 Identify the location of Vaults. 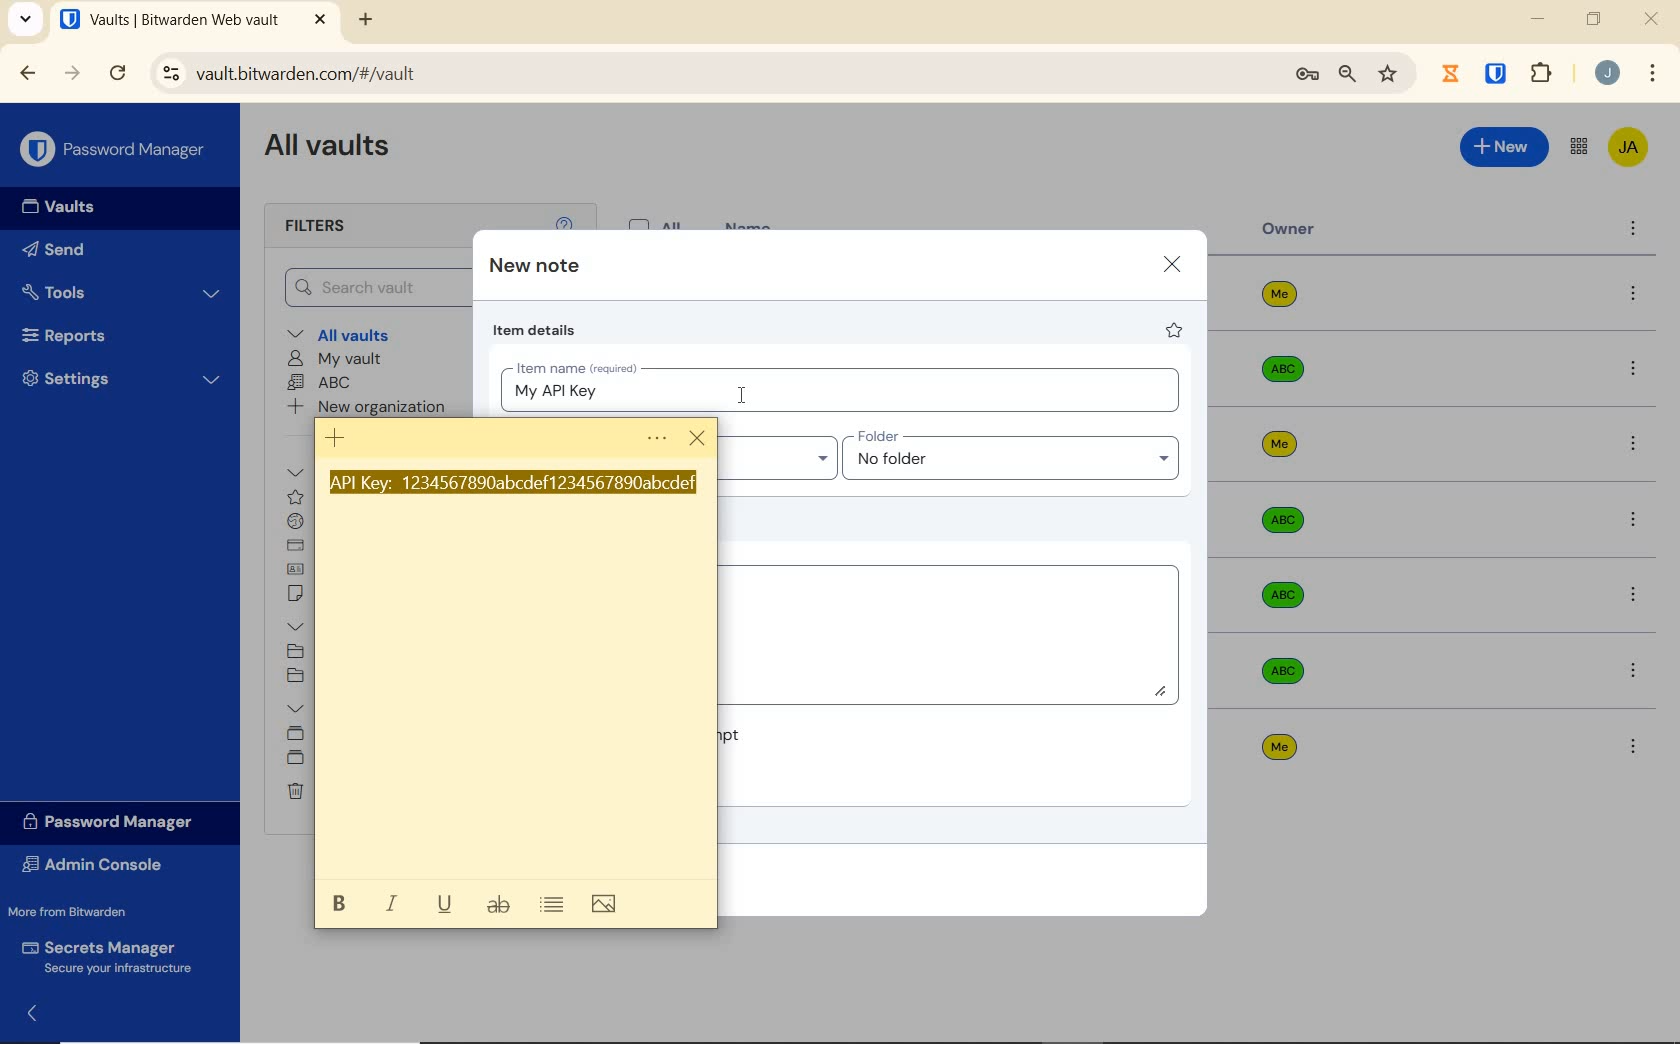
(68, 209).